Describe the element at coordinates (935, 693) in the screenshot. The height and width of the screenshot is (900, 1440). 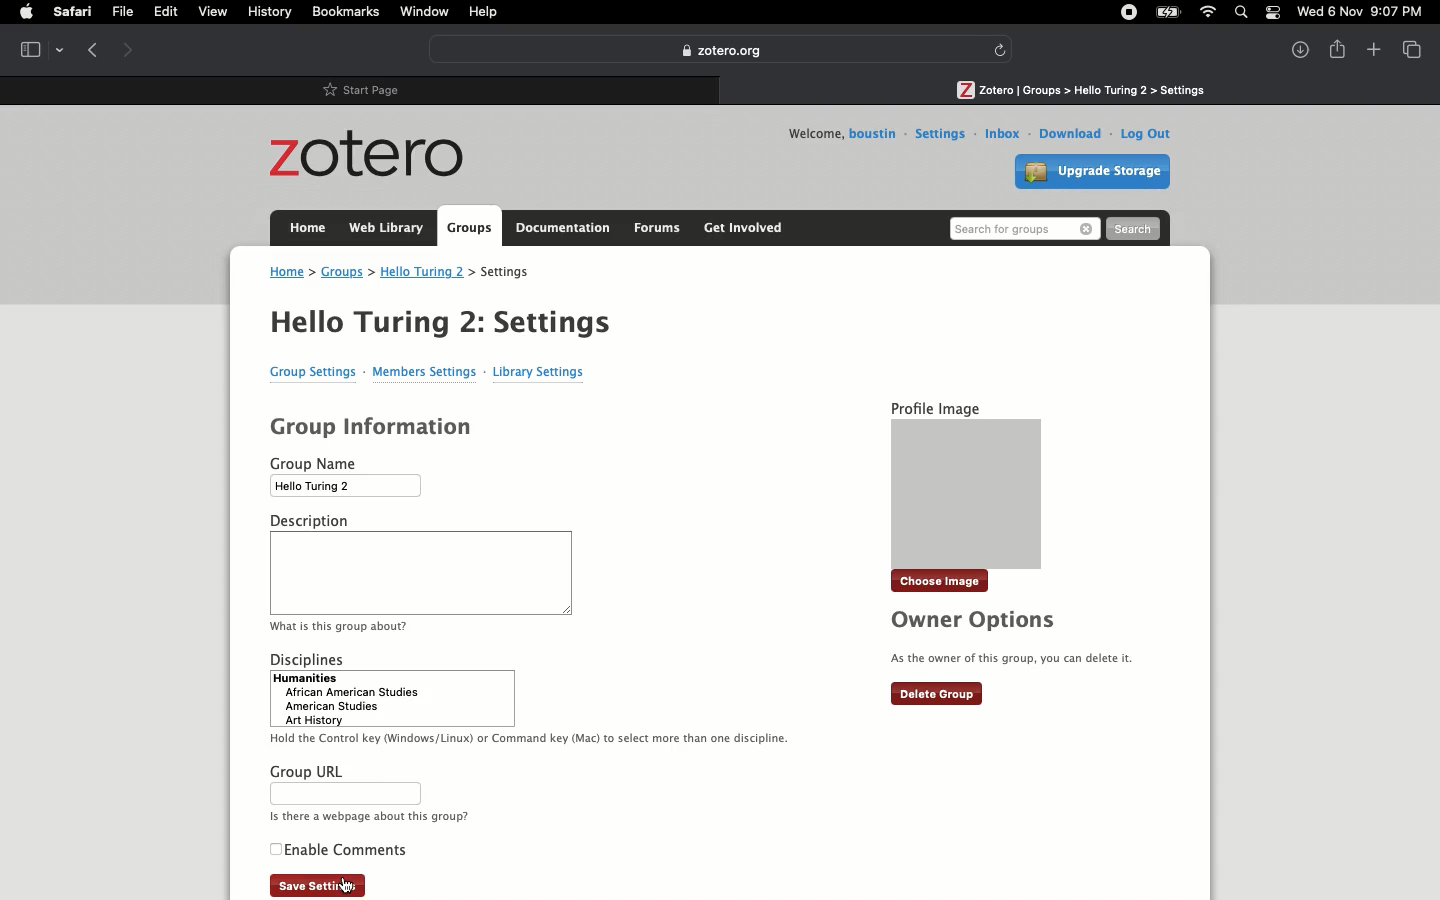
I see `Delete group` at that location.